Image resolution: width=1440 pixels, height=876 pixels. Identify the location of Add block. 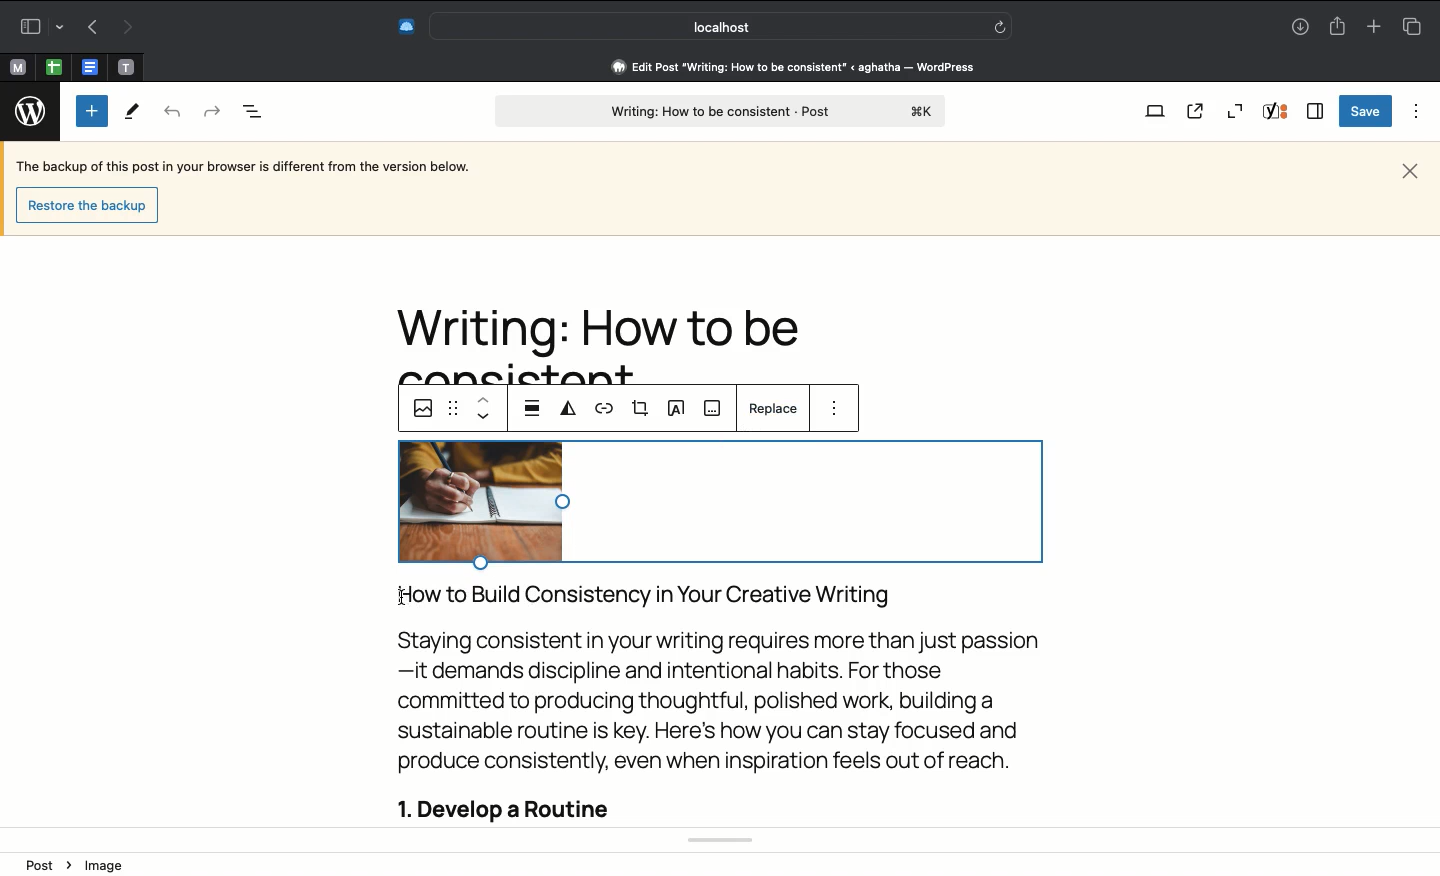
(90, 111).